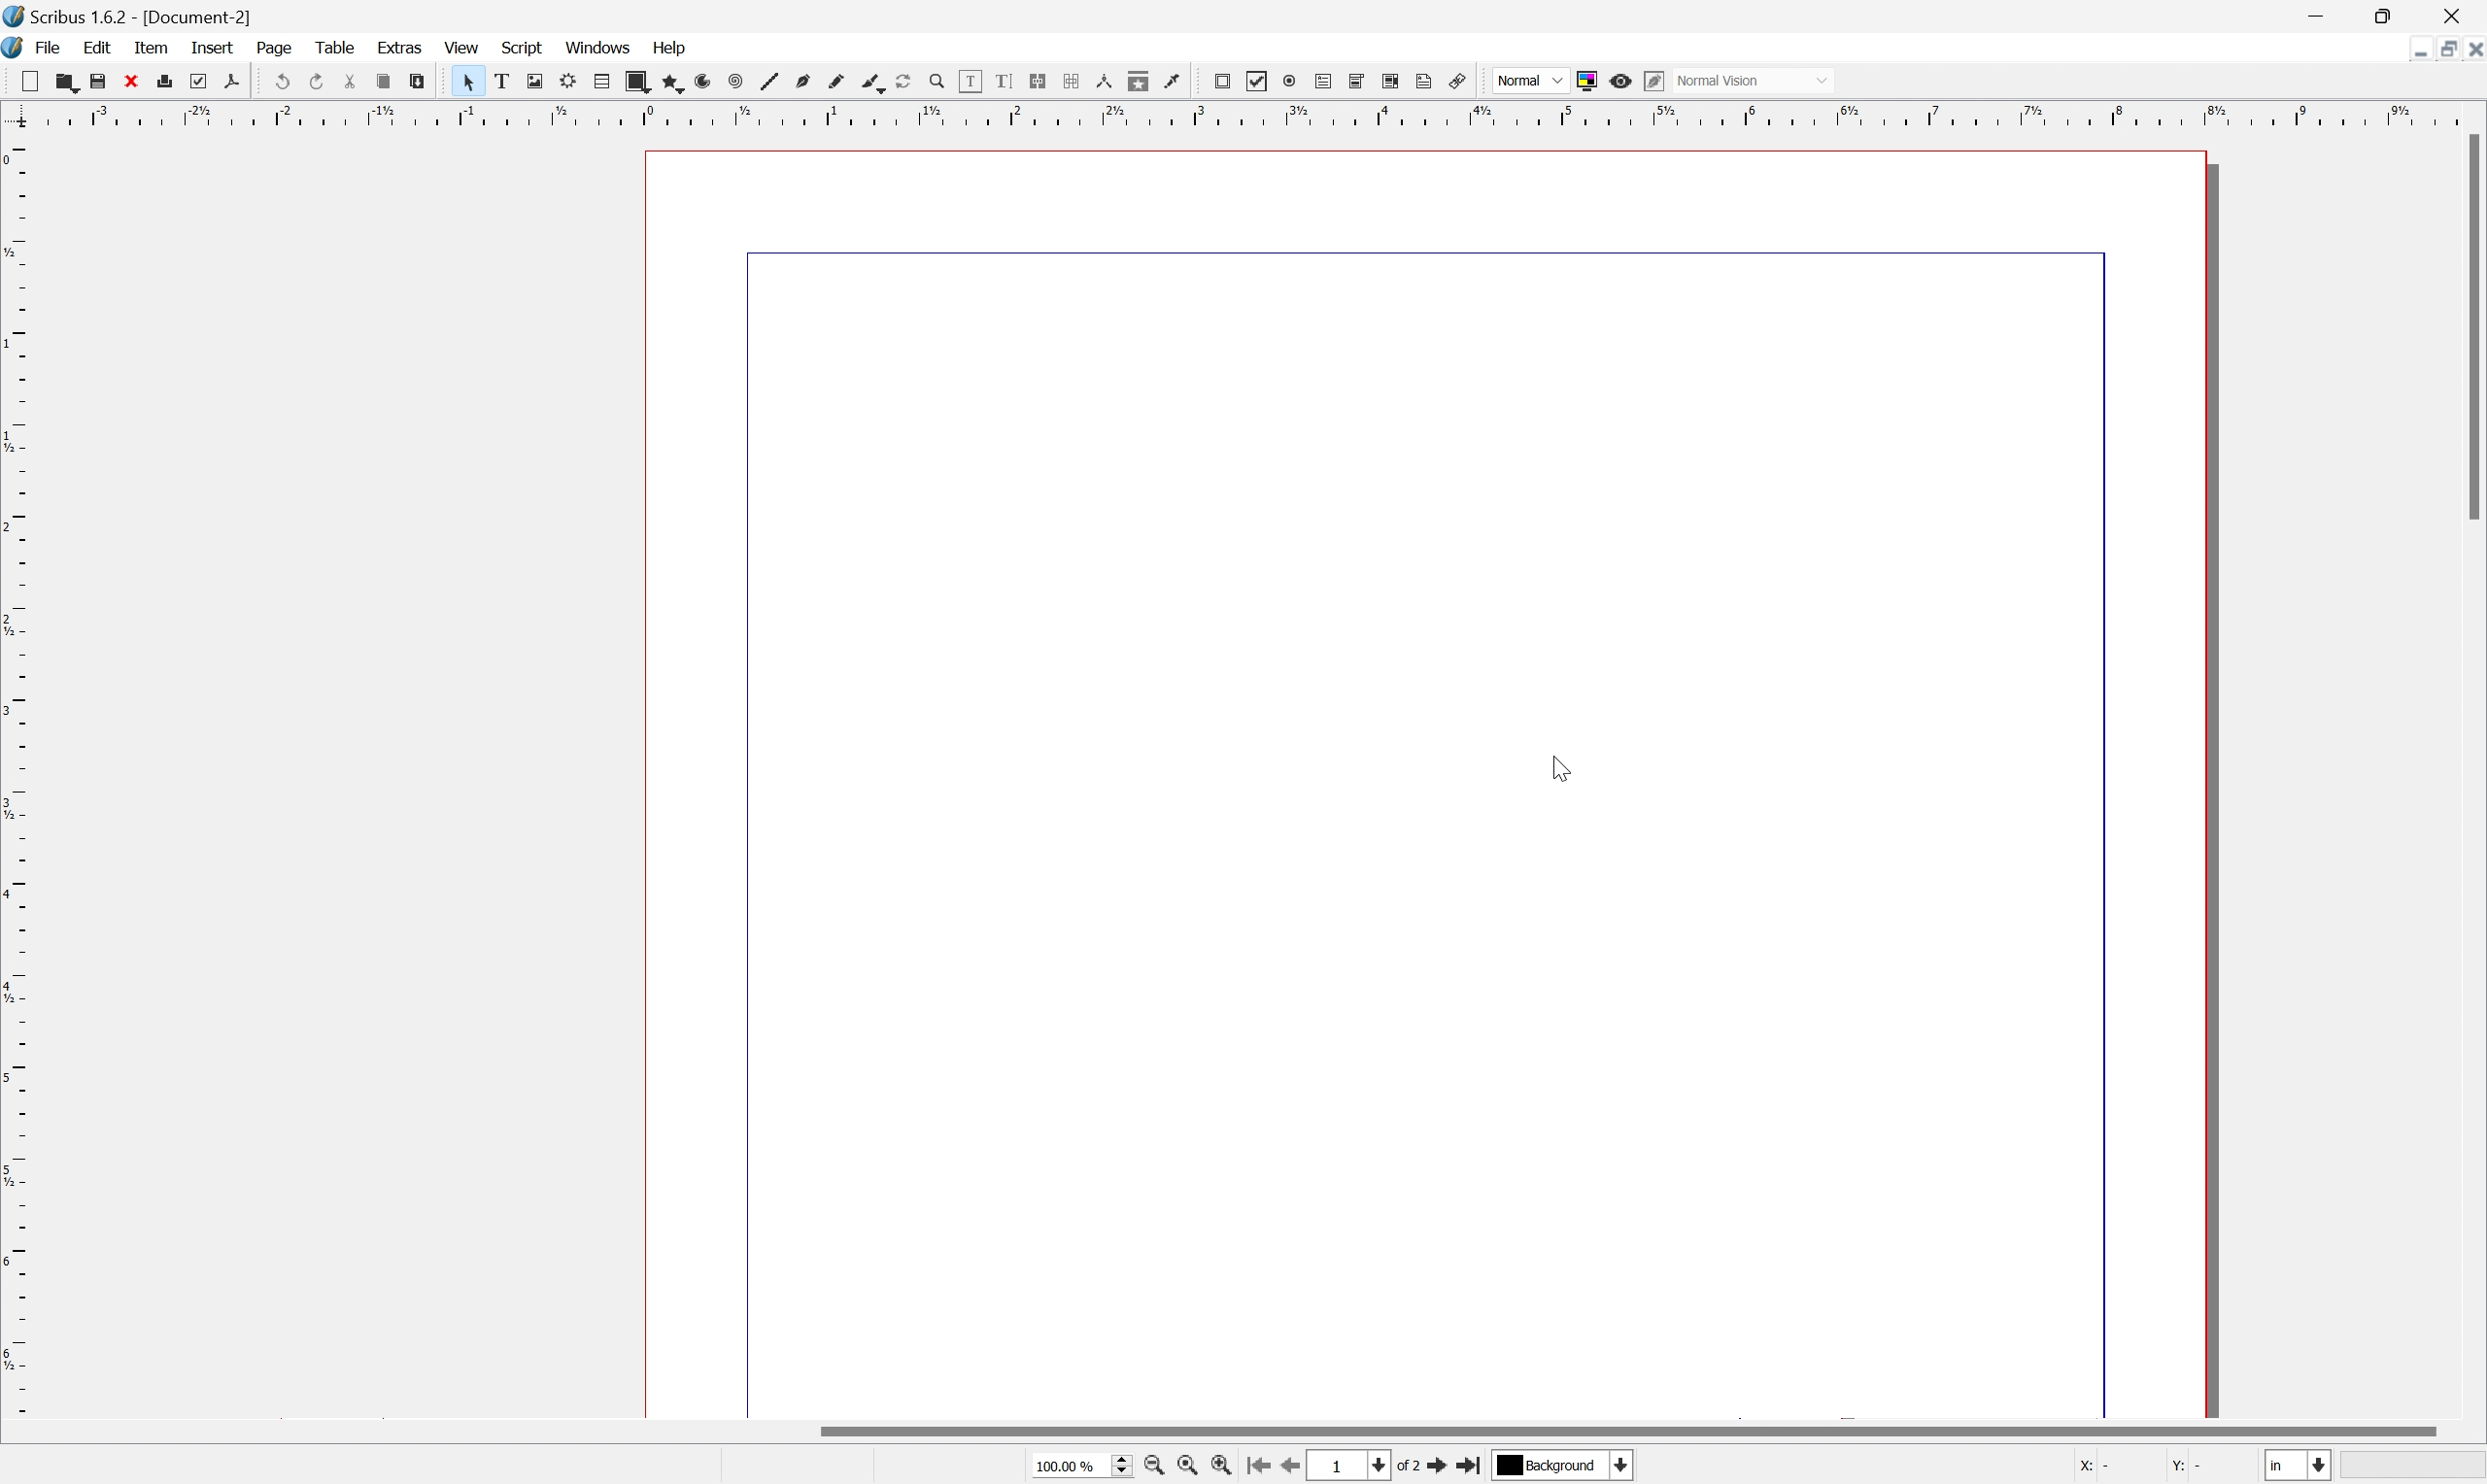 The width and height of the screenshot is (2487, 1484). Describe the element at coordinates (211, 49) in the screenshot. I see `Insert` at that location.